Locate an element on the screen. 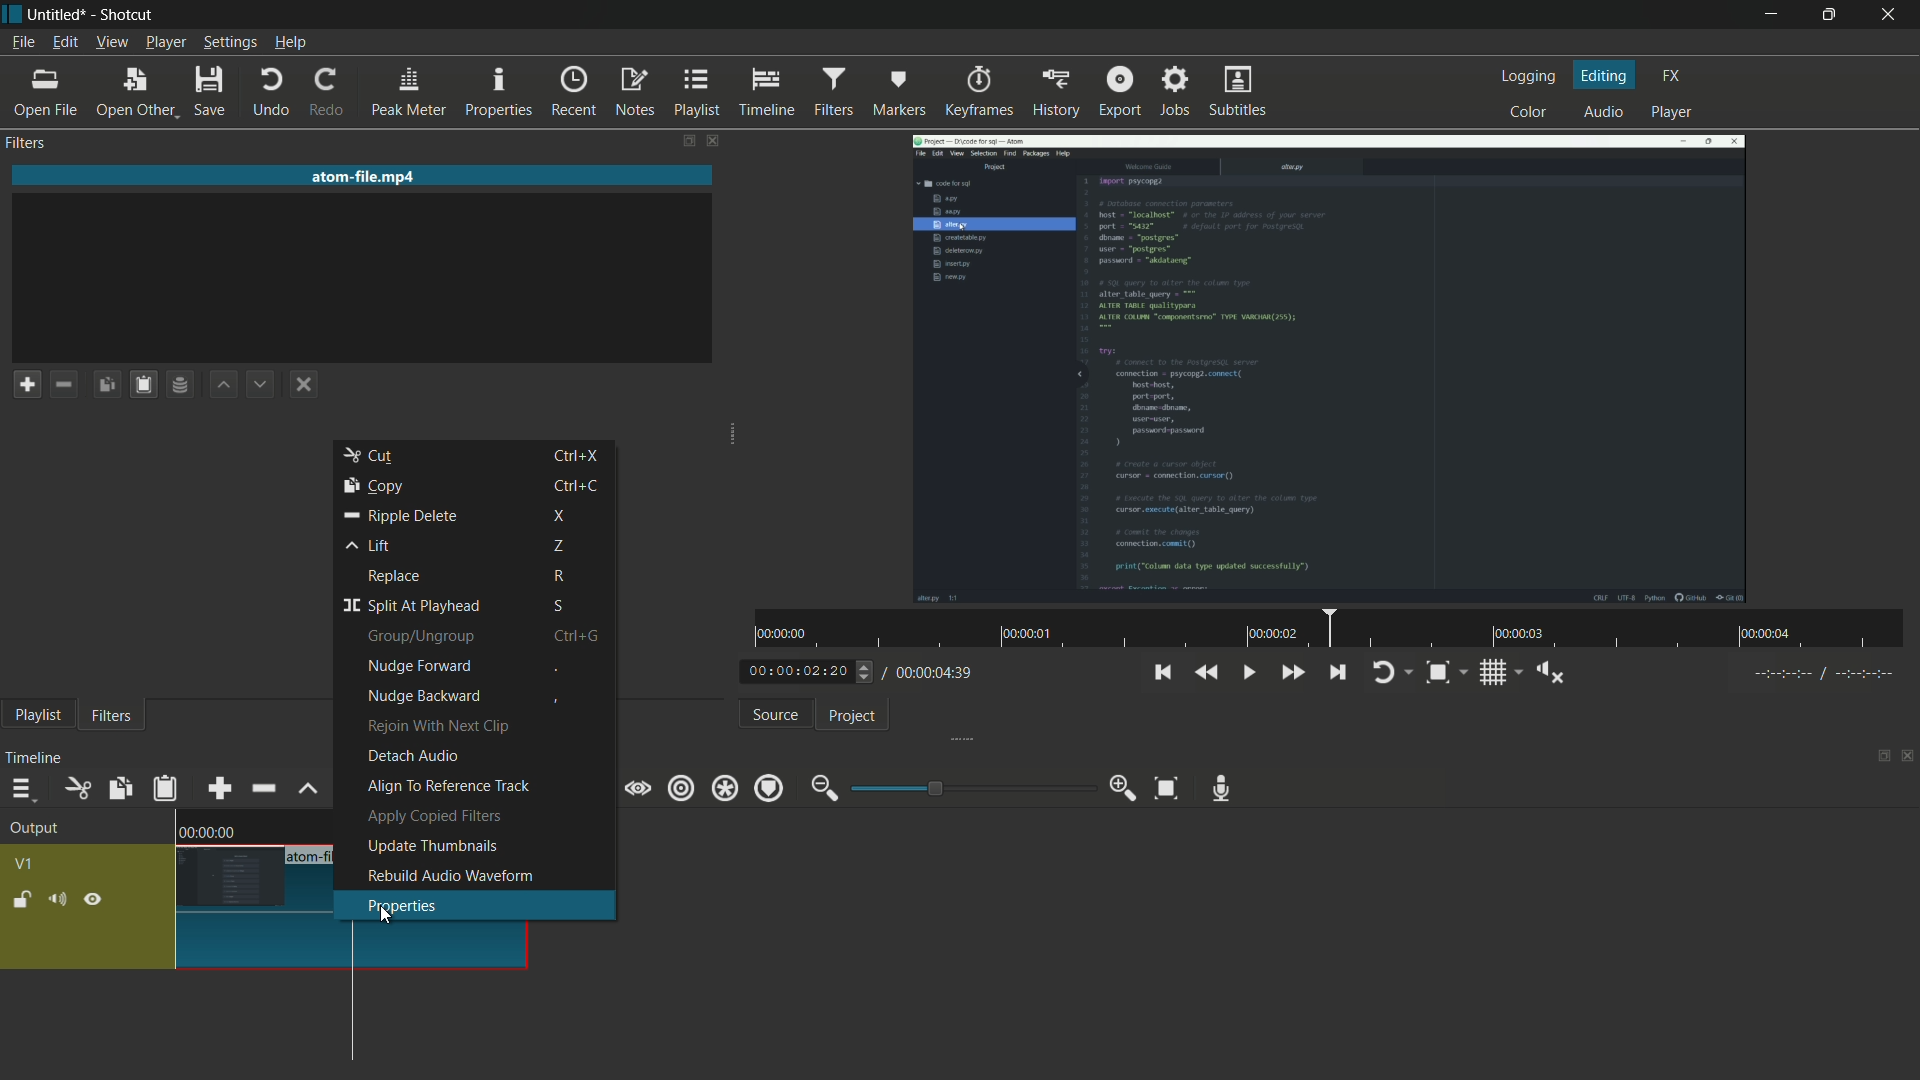 This screenshot has width=1920, height=1080. lock is located at coordinates (23, 901).